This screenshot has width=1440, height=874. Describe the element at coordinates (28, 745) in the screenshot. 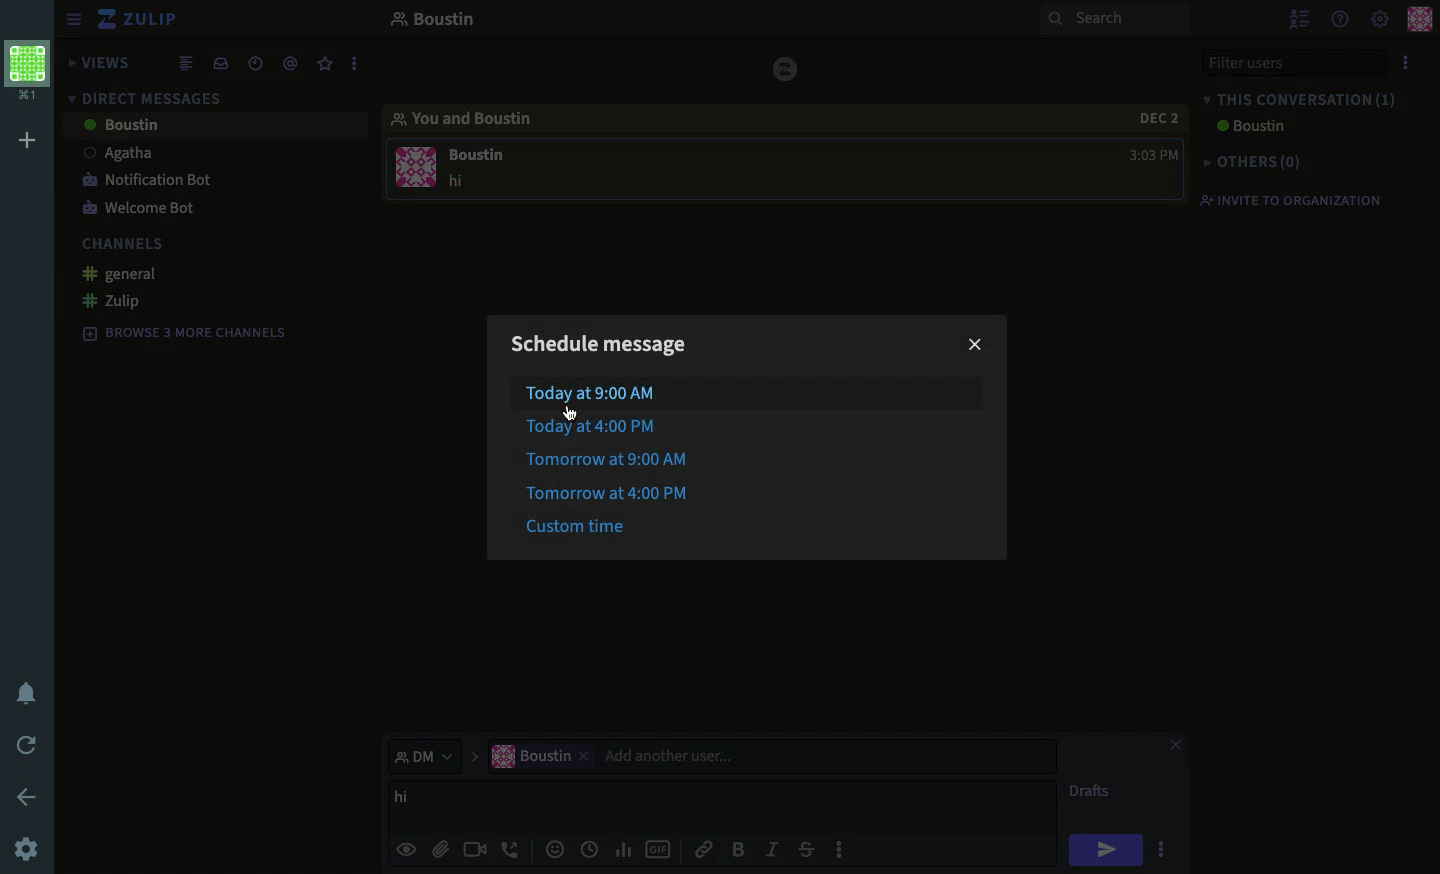

I see `refresh` at that location.